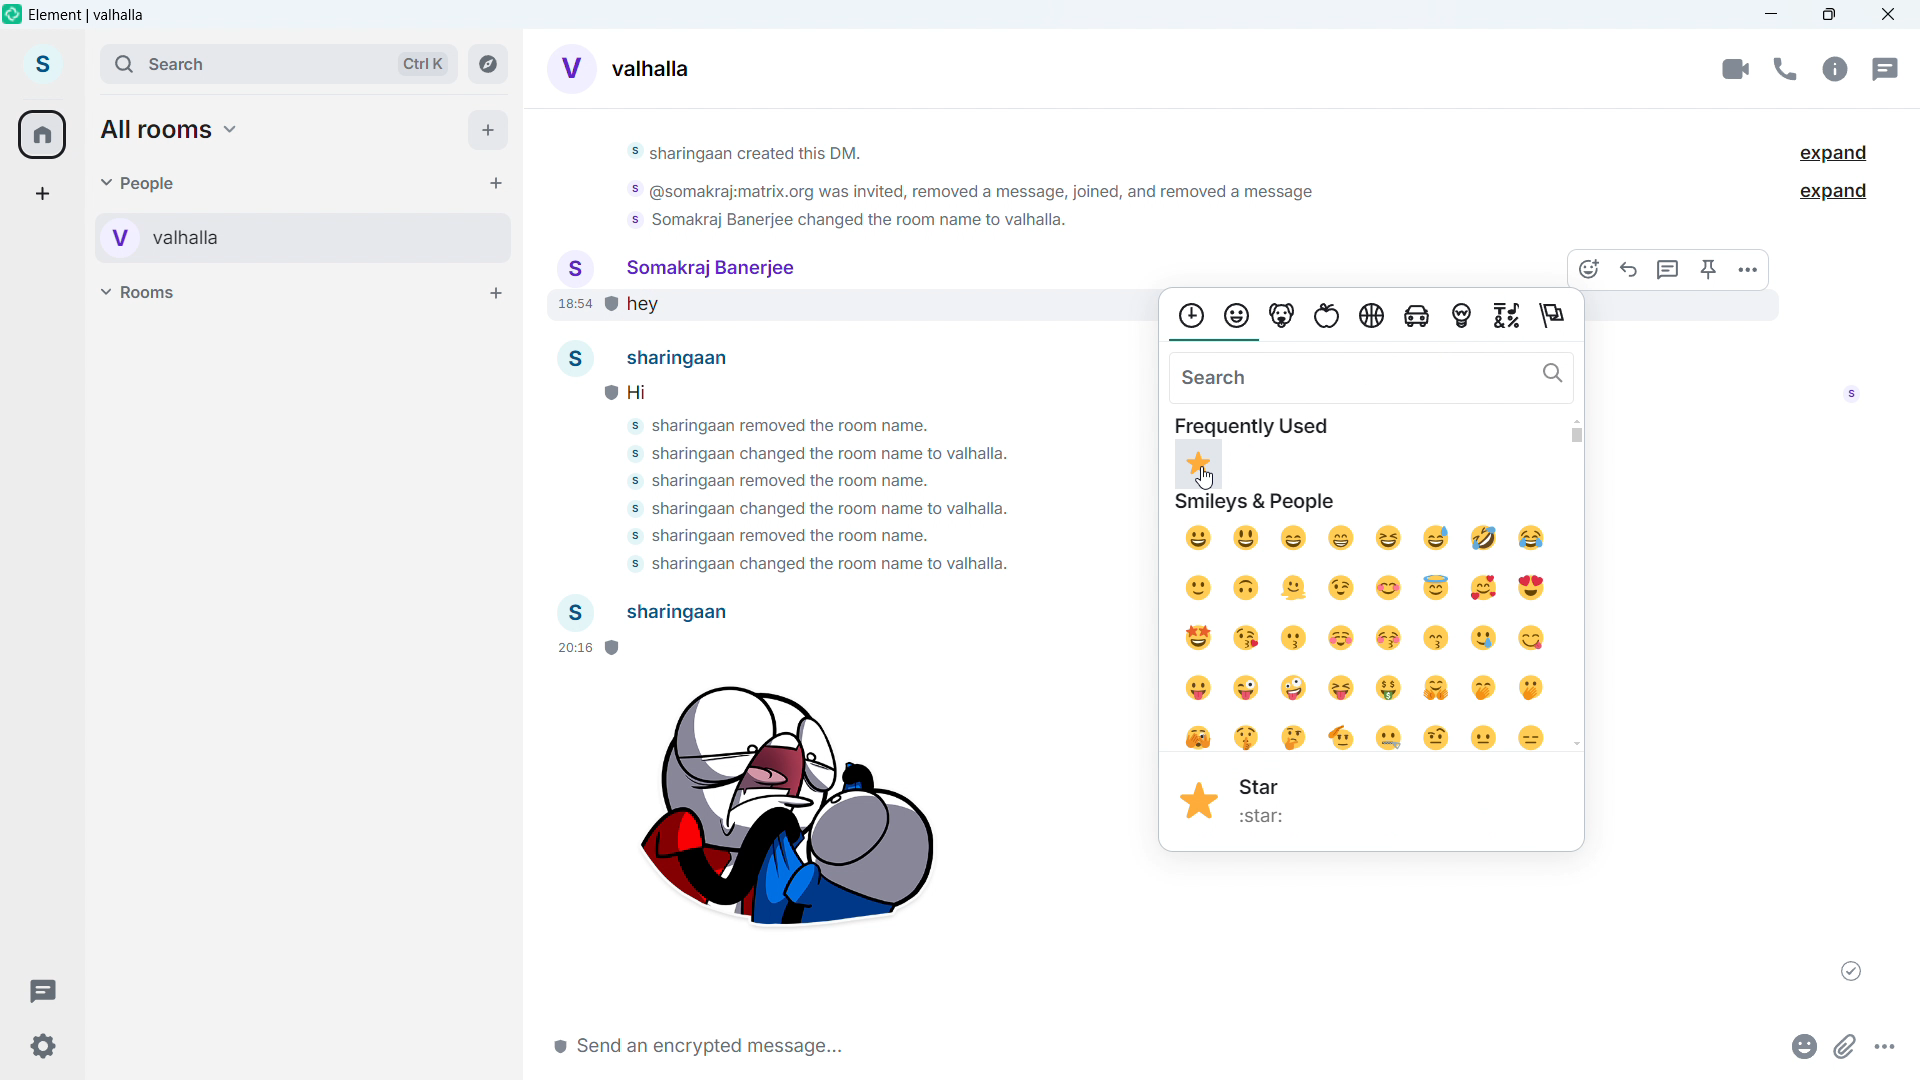 The width and height of the screenshot is (1920, 1080). Describe the element at coordinates (1835, 191) in the screenshot. I see `Expand ` at that location.